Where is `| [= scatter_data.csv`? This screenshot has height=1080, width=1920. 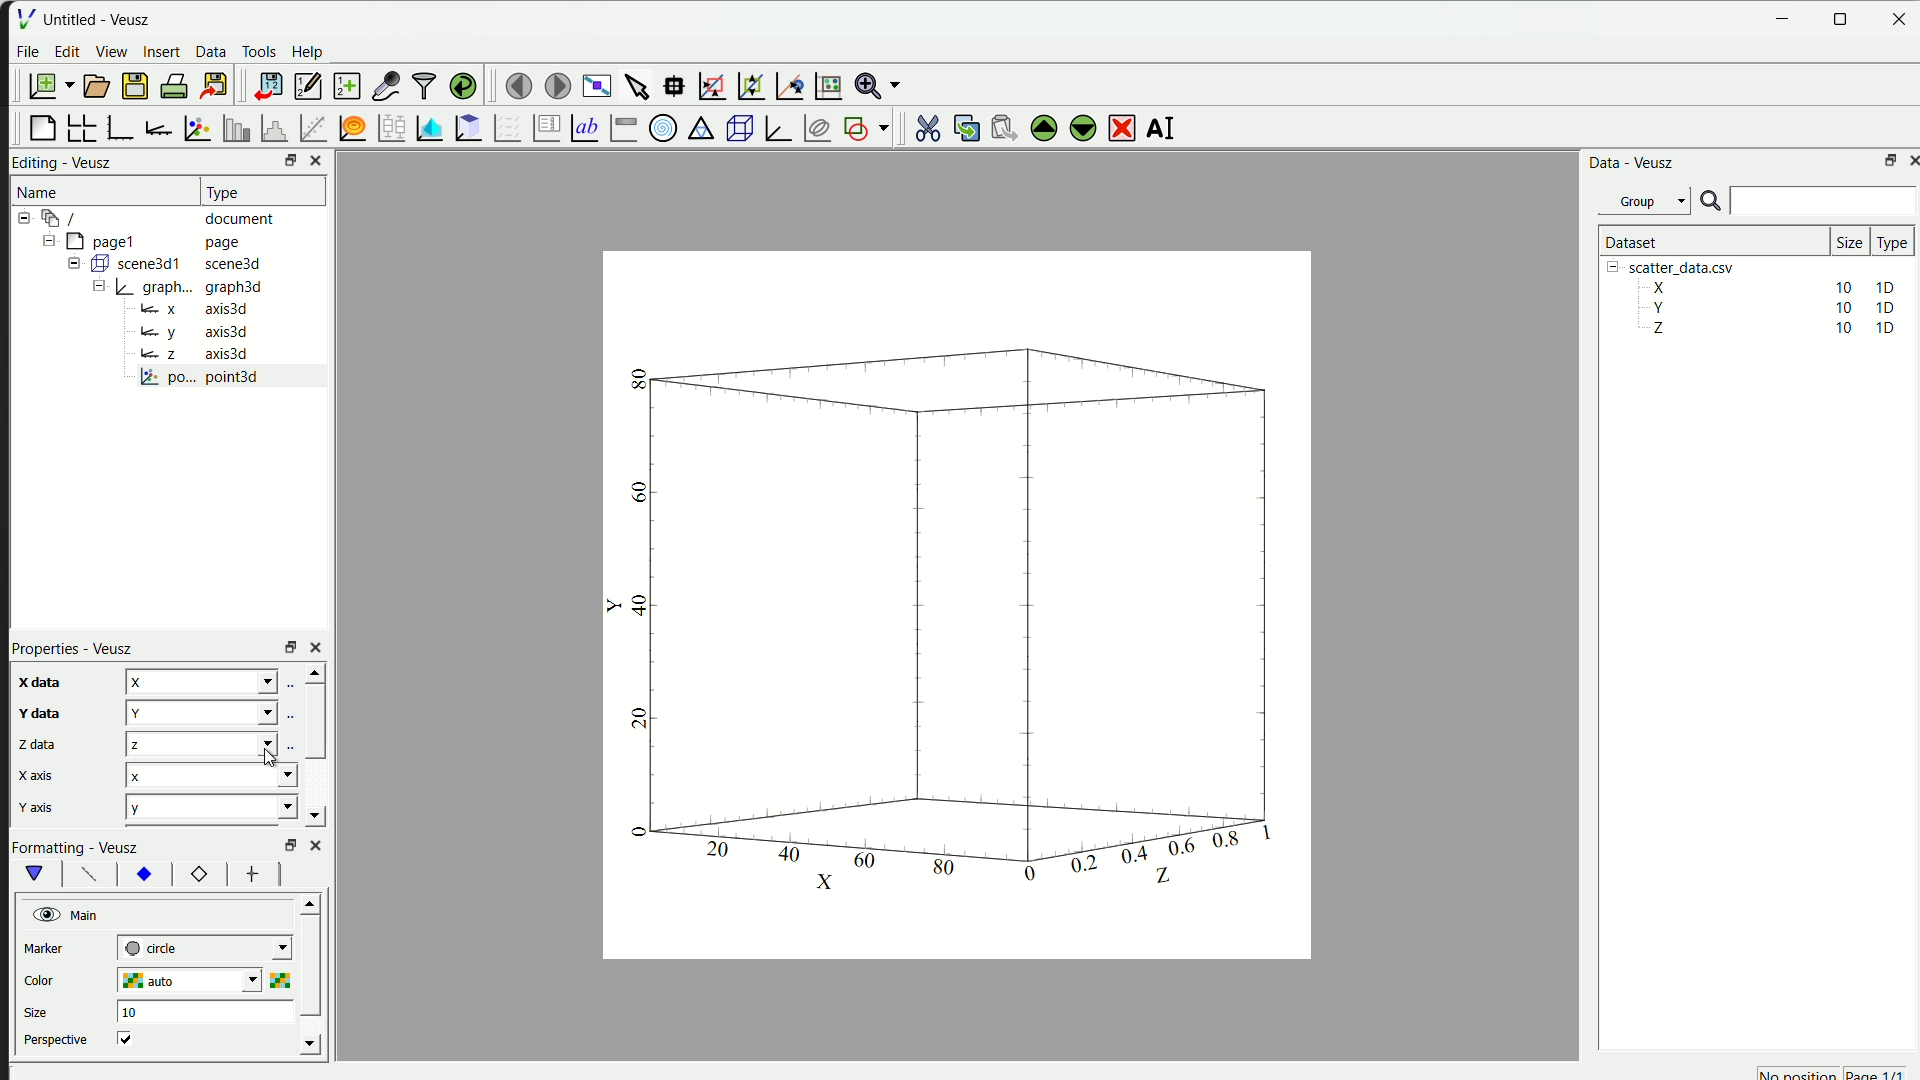
| [= scatter_data.csv is located at coordinates (1678, 267).